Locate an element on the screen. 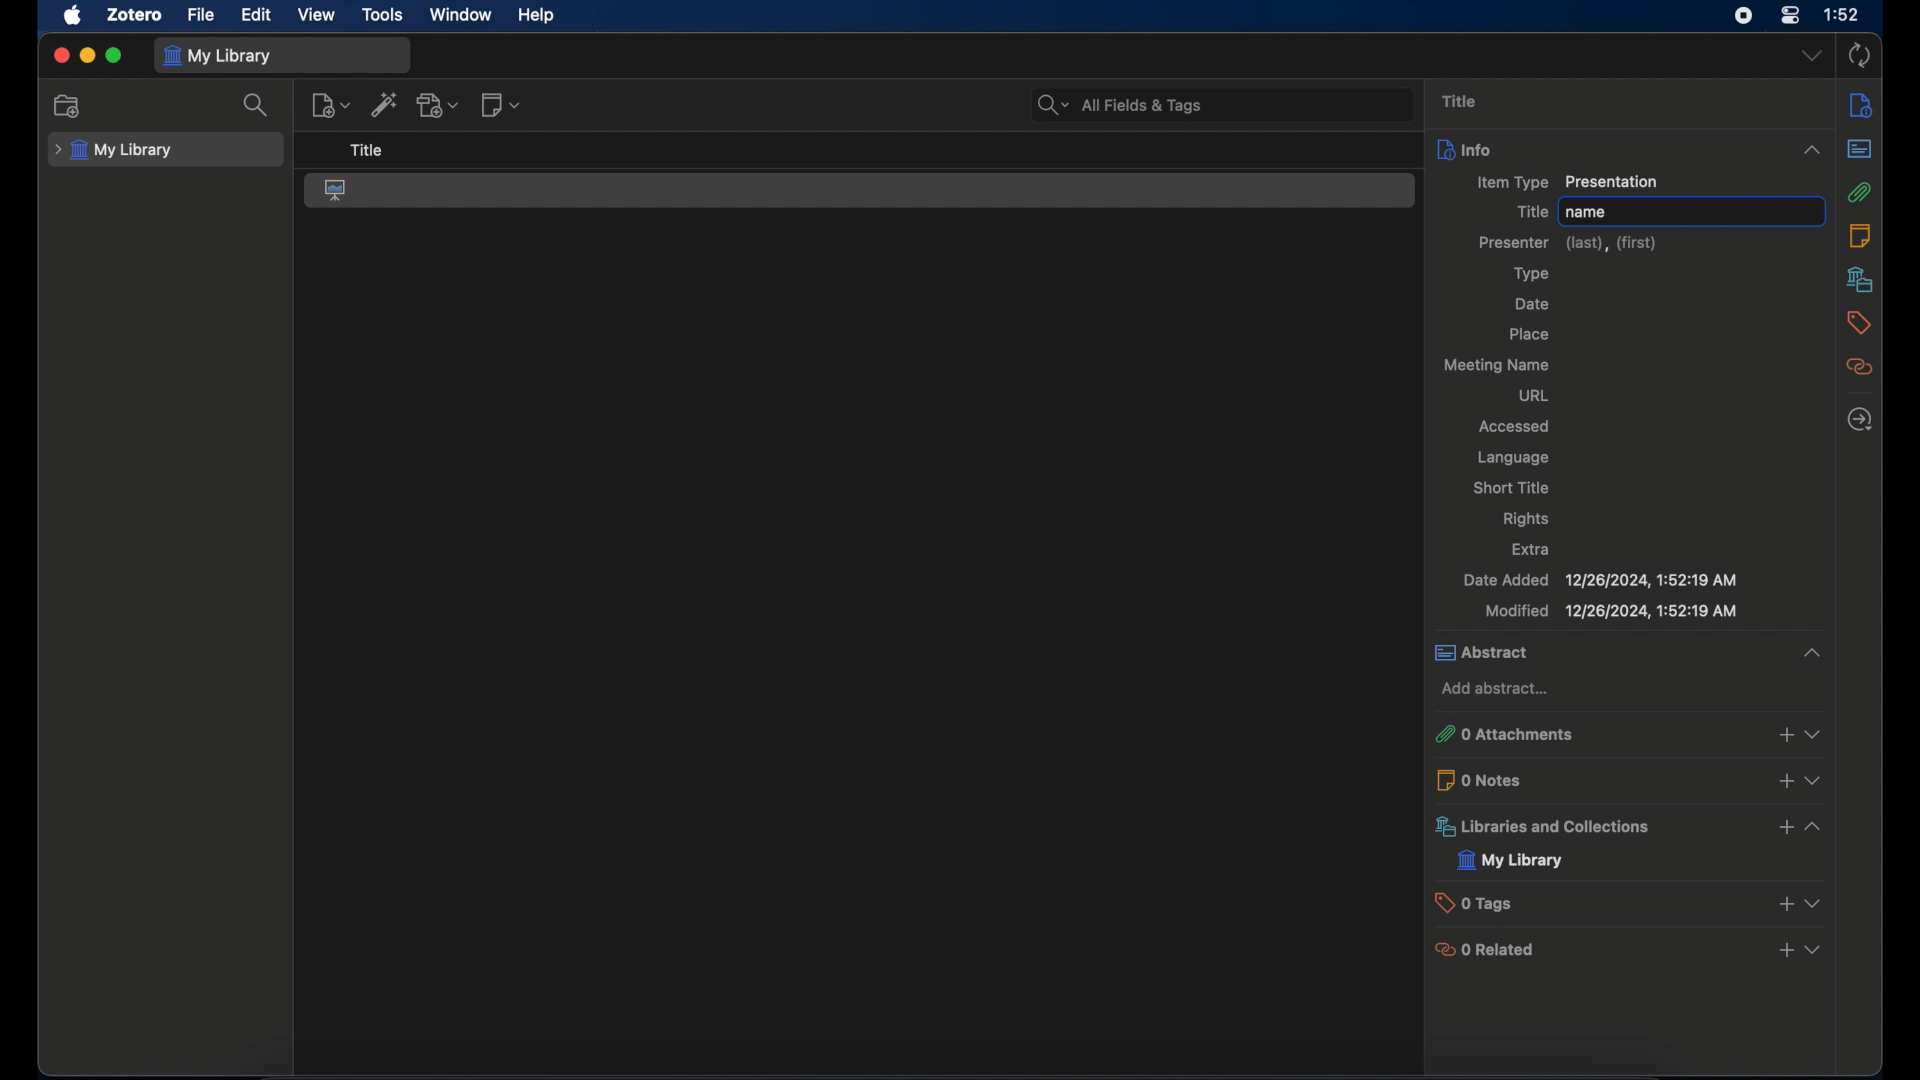 This screenshot has width=1920, height=1080. date added 12/26/2024, 1:52:19 AM is located at coordinates (1598, 580).